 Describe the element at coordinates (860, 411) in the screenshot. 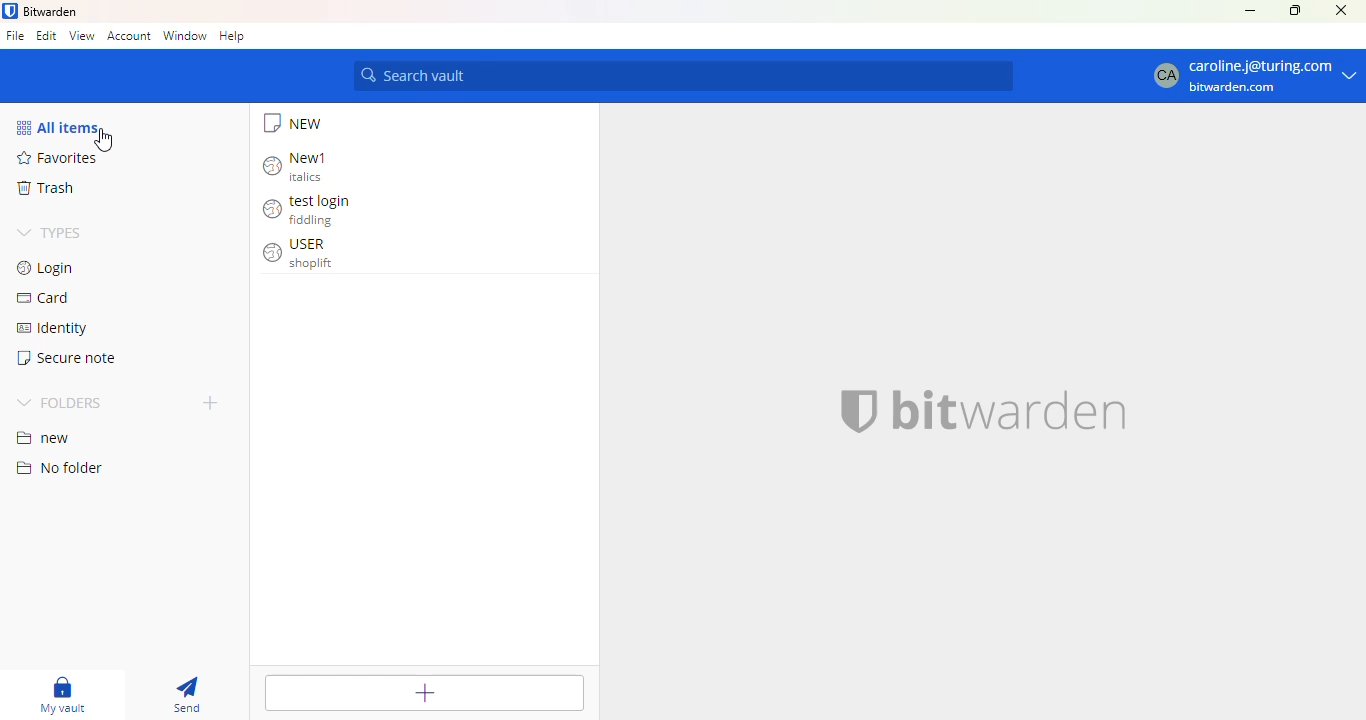

I see `logo` at that location.